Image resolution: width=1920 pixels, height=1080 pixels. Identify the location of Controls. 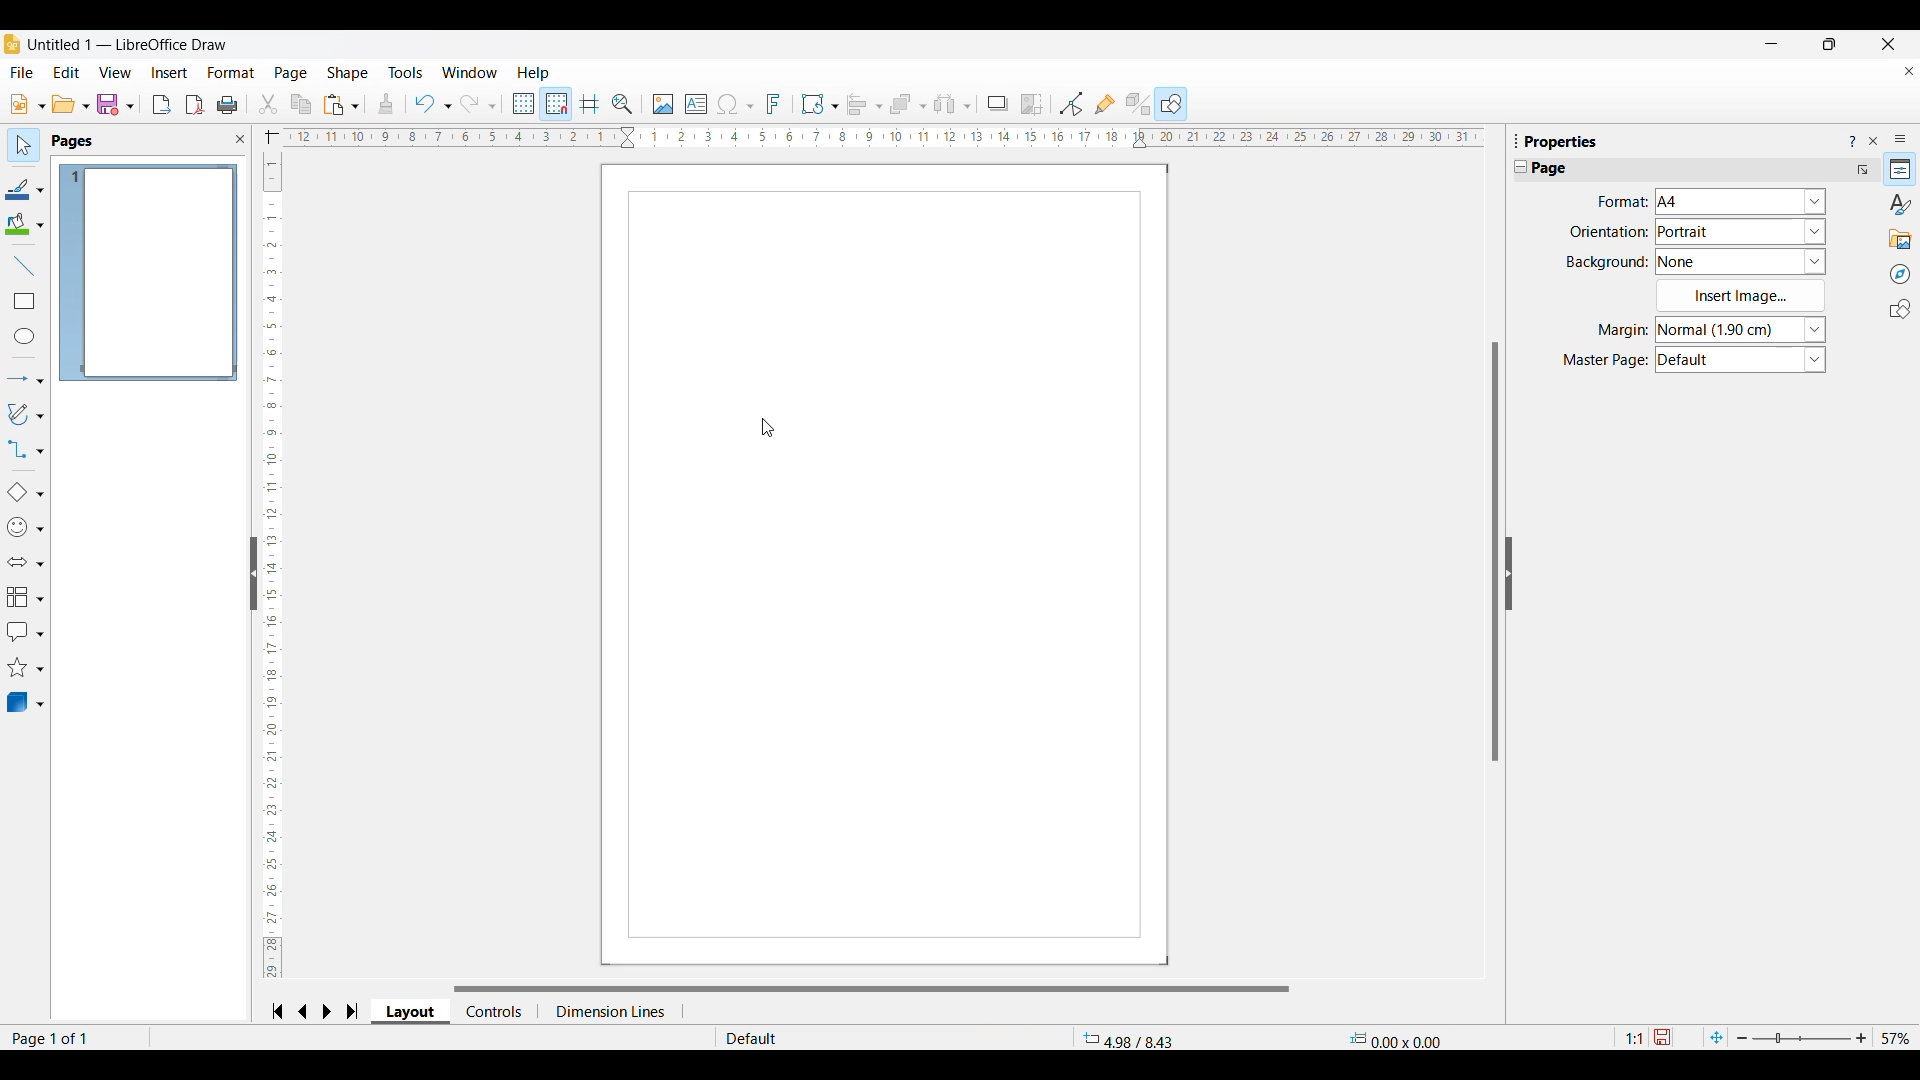
(500, 1011).